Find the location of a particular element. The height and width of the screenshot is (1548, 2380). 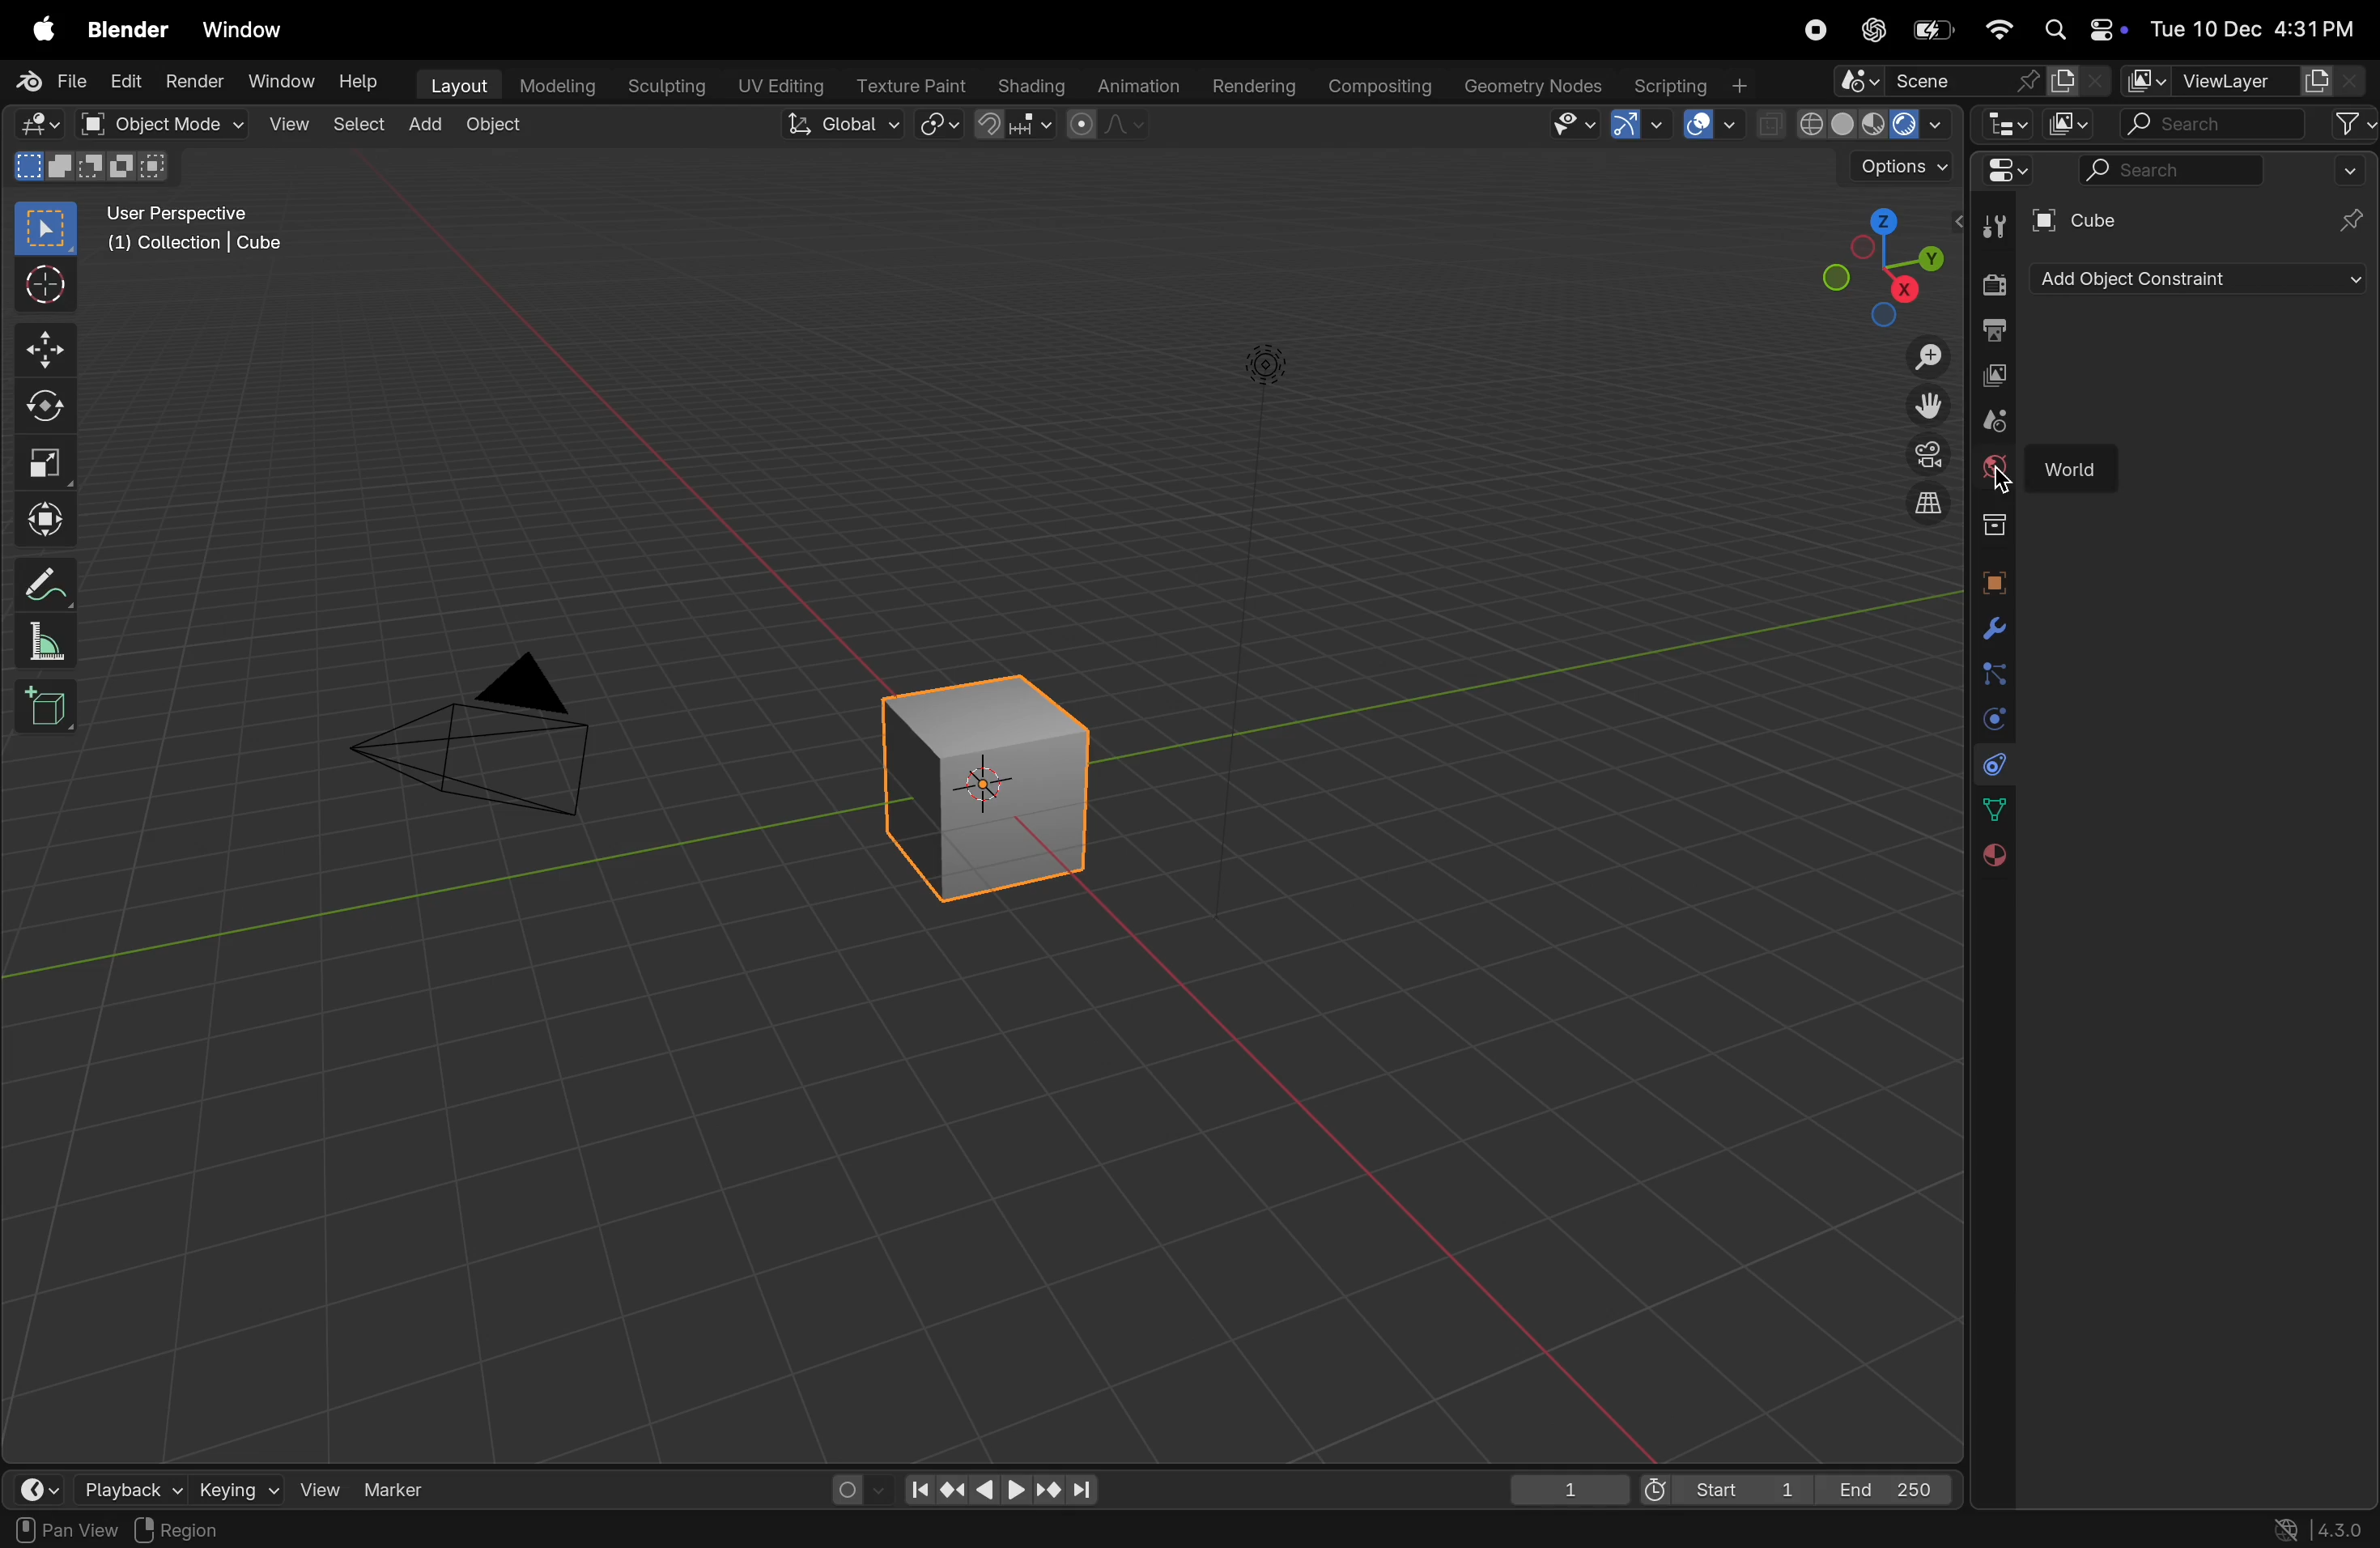

texture paint is located at coordinates (905, 83).